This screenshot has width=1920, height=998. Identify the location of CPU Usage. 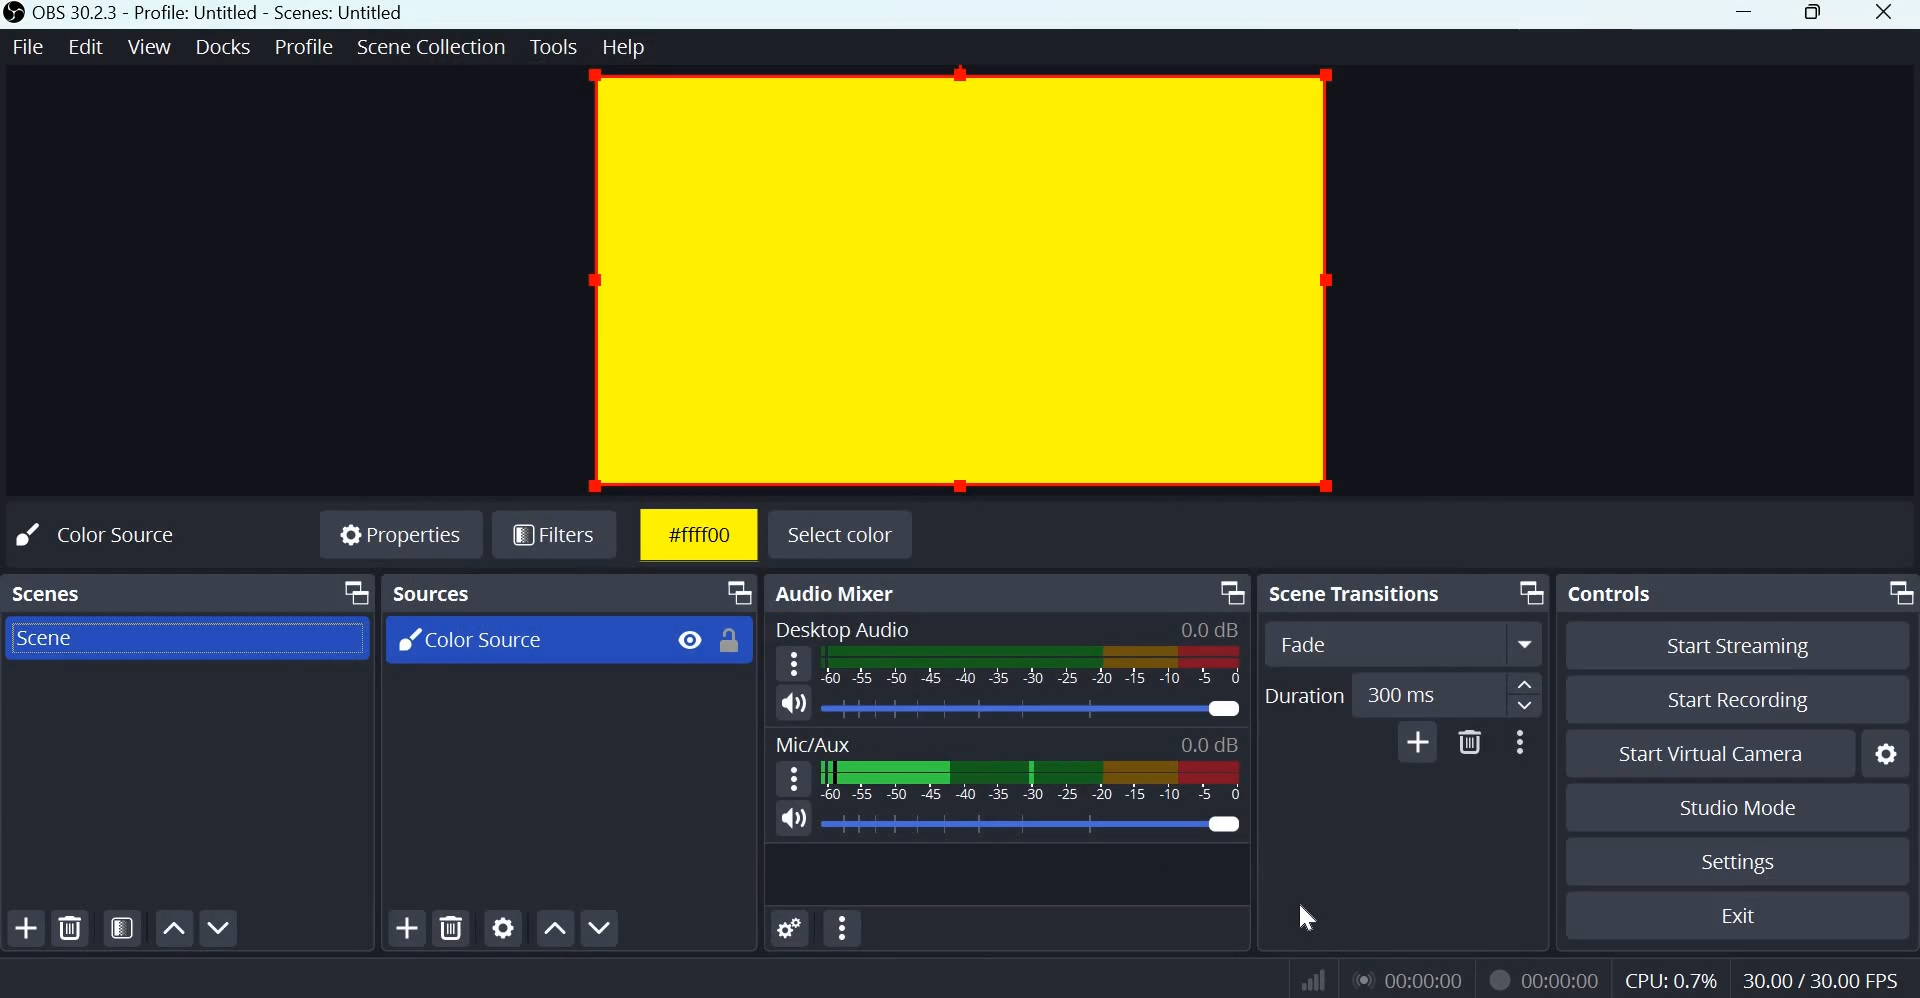
(1669, 981).